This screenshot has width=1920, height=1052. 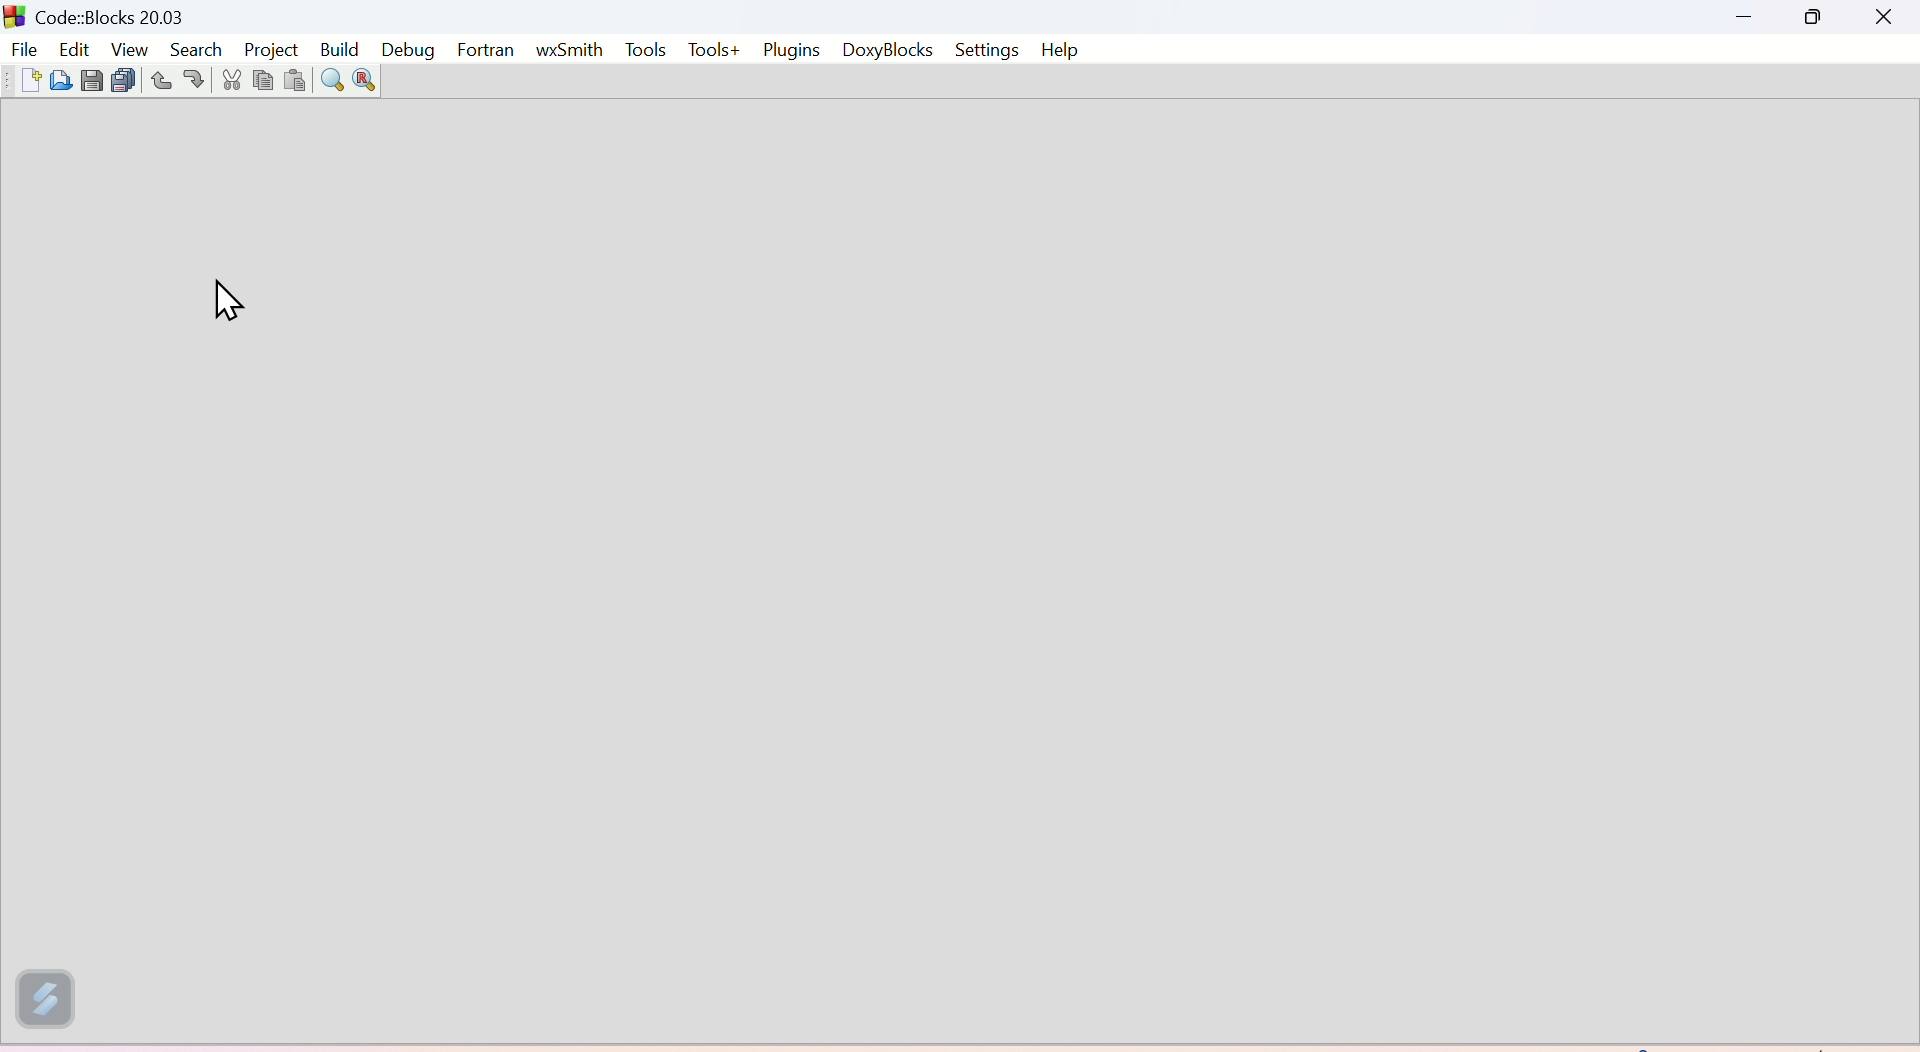 What do you see at coordinates (1798, 1043) in the screenshot?
I see `Default` at bounding box center [1798, 1043].